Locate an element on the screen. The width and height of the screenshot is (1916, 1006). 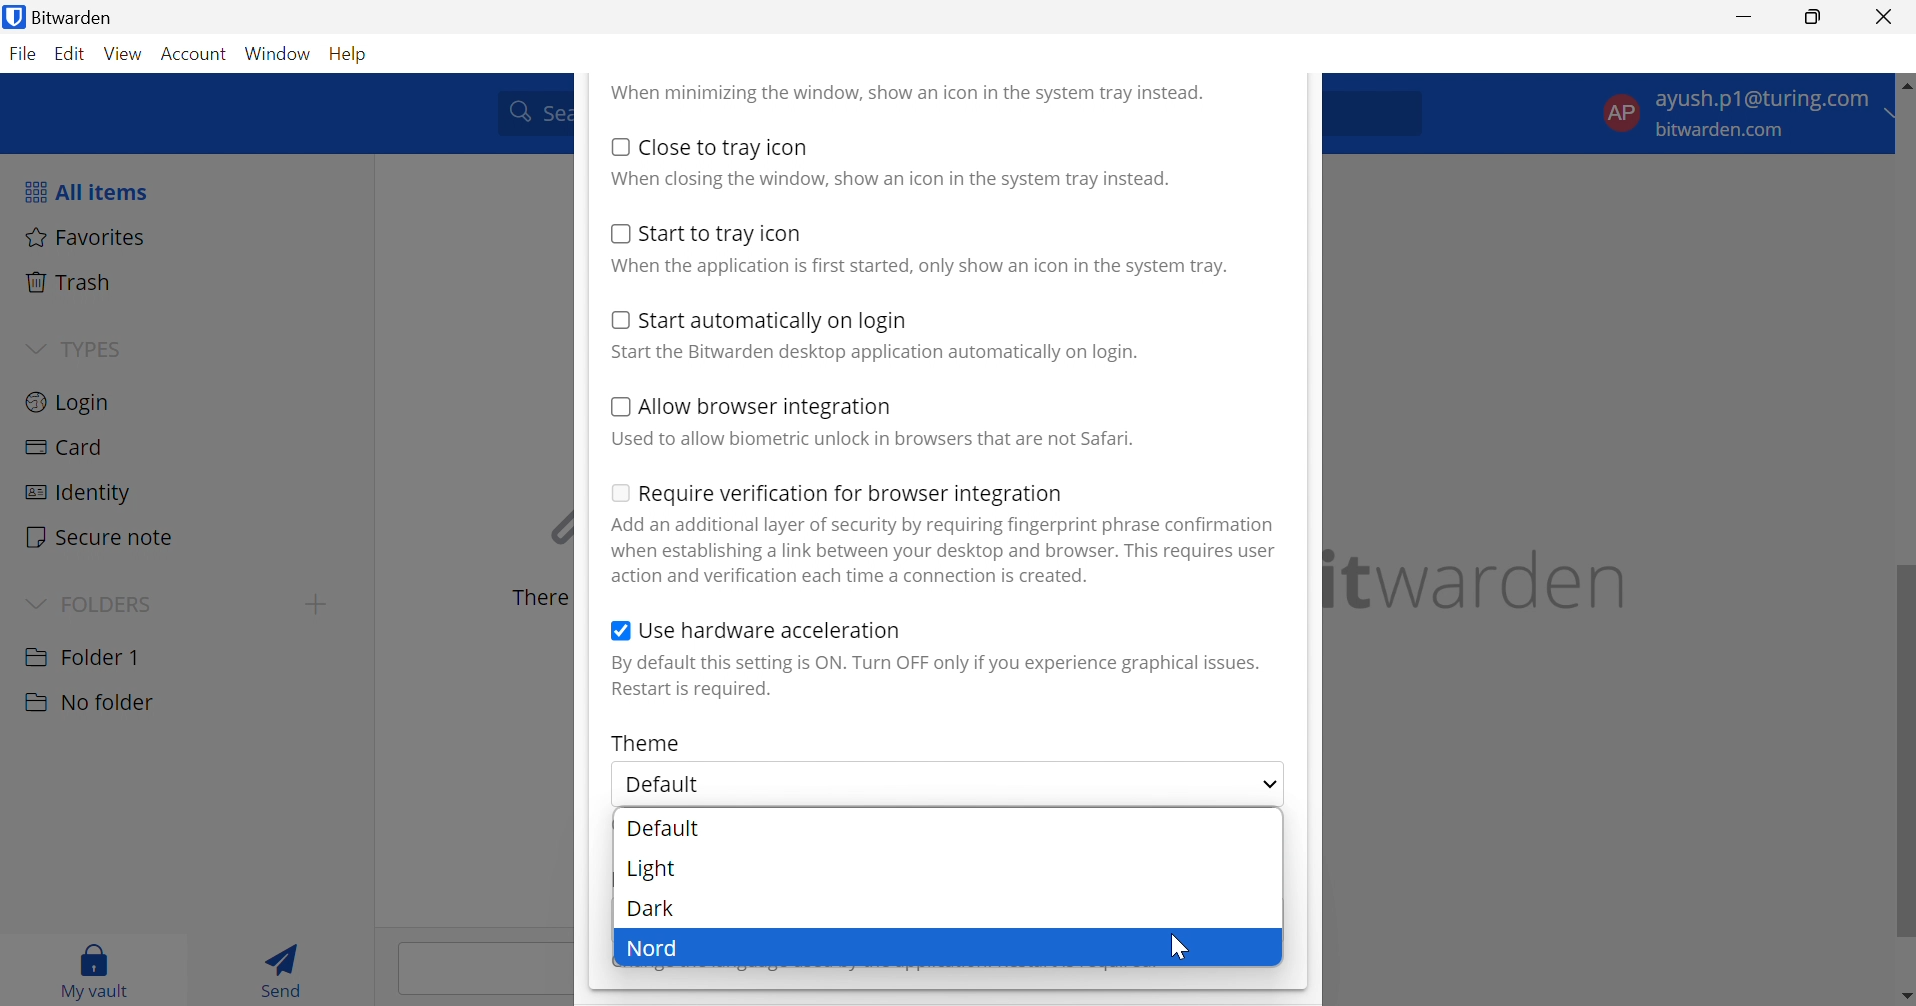
Checkbox is located at coordinates (619, 407).